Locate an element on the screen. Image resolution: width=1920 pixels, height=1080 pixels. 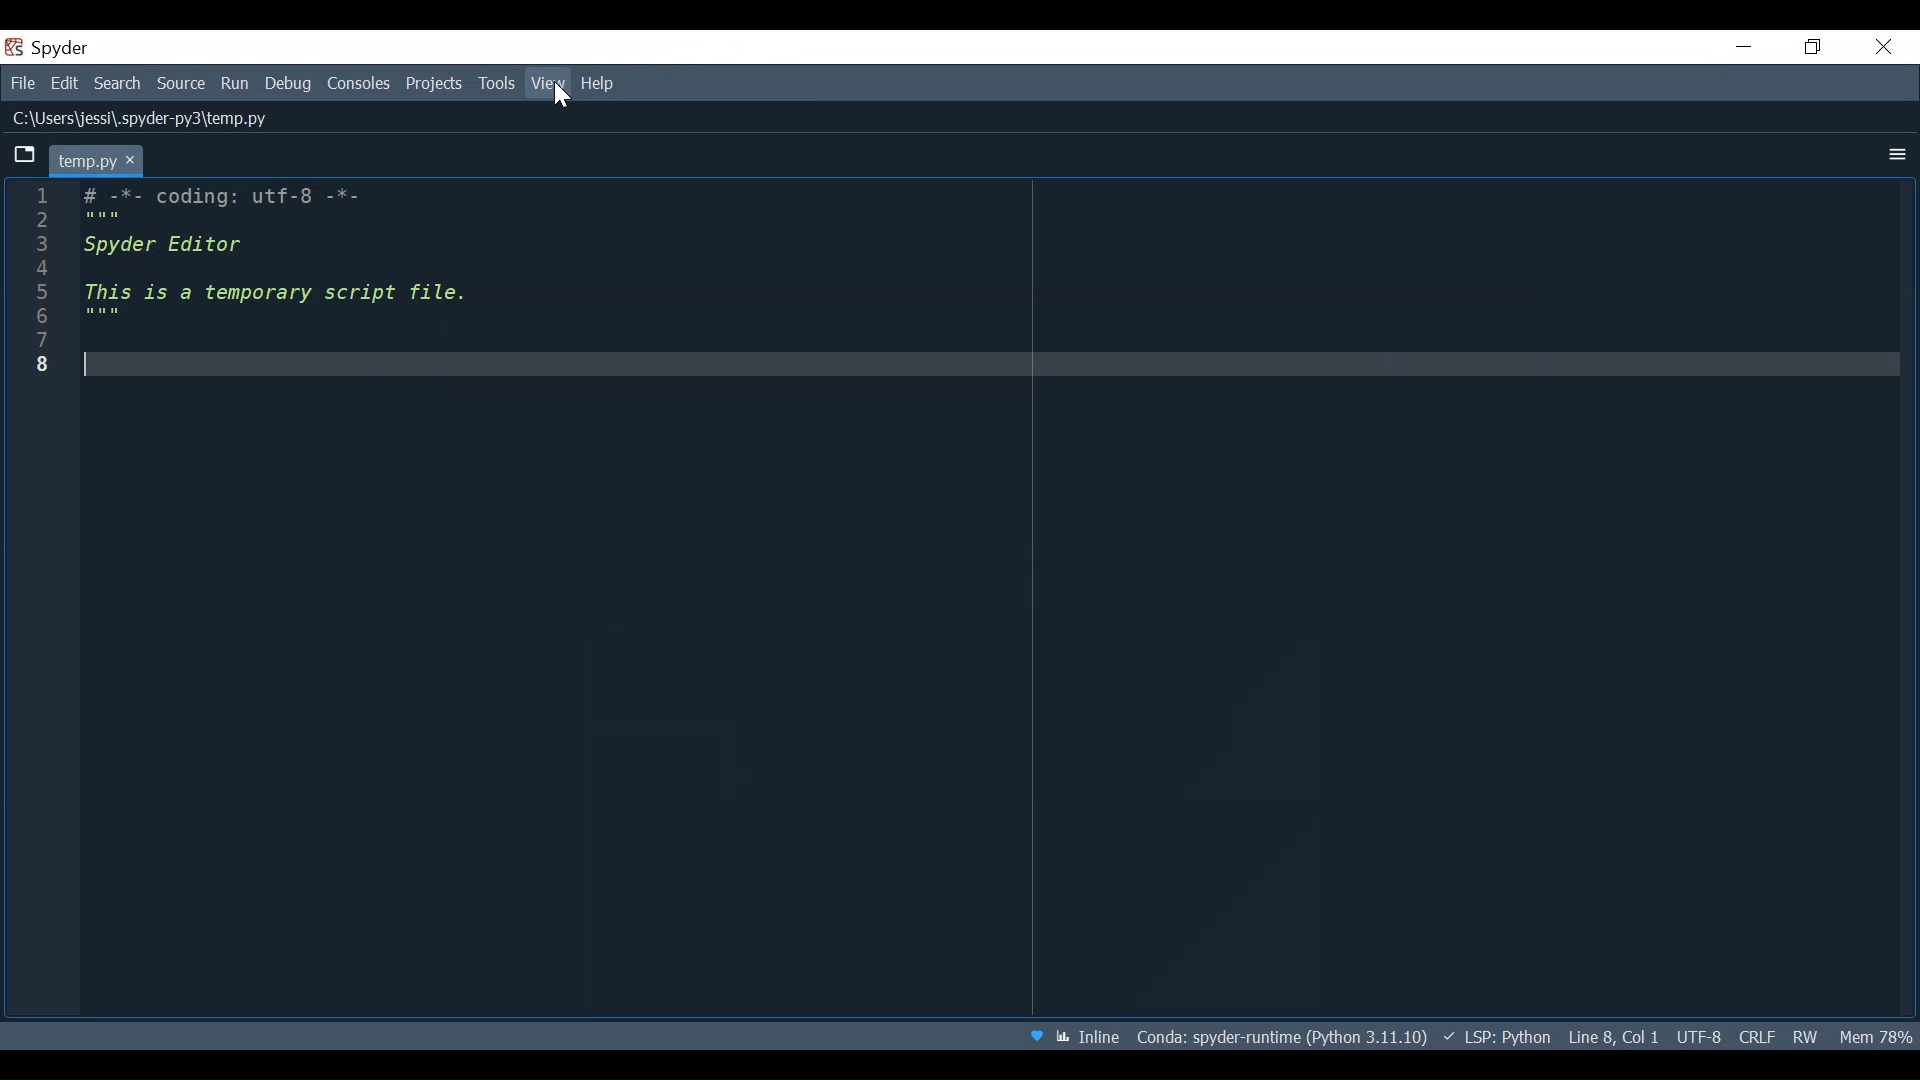
File EQL Status is located at coordinates (1757, 1036).